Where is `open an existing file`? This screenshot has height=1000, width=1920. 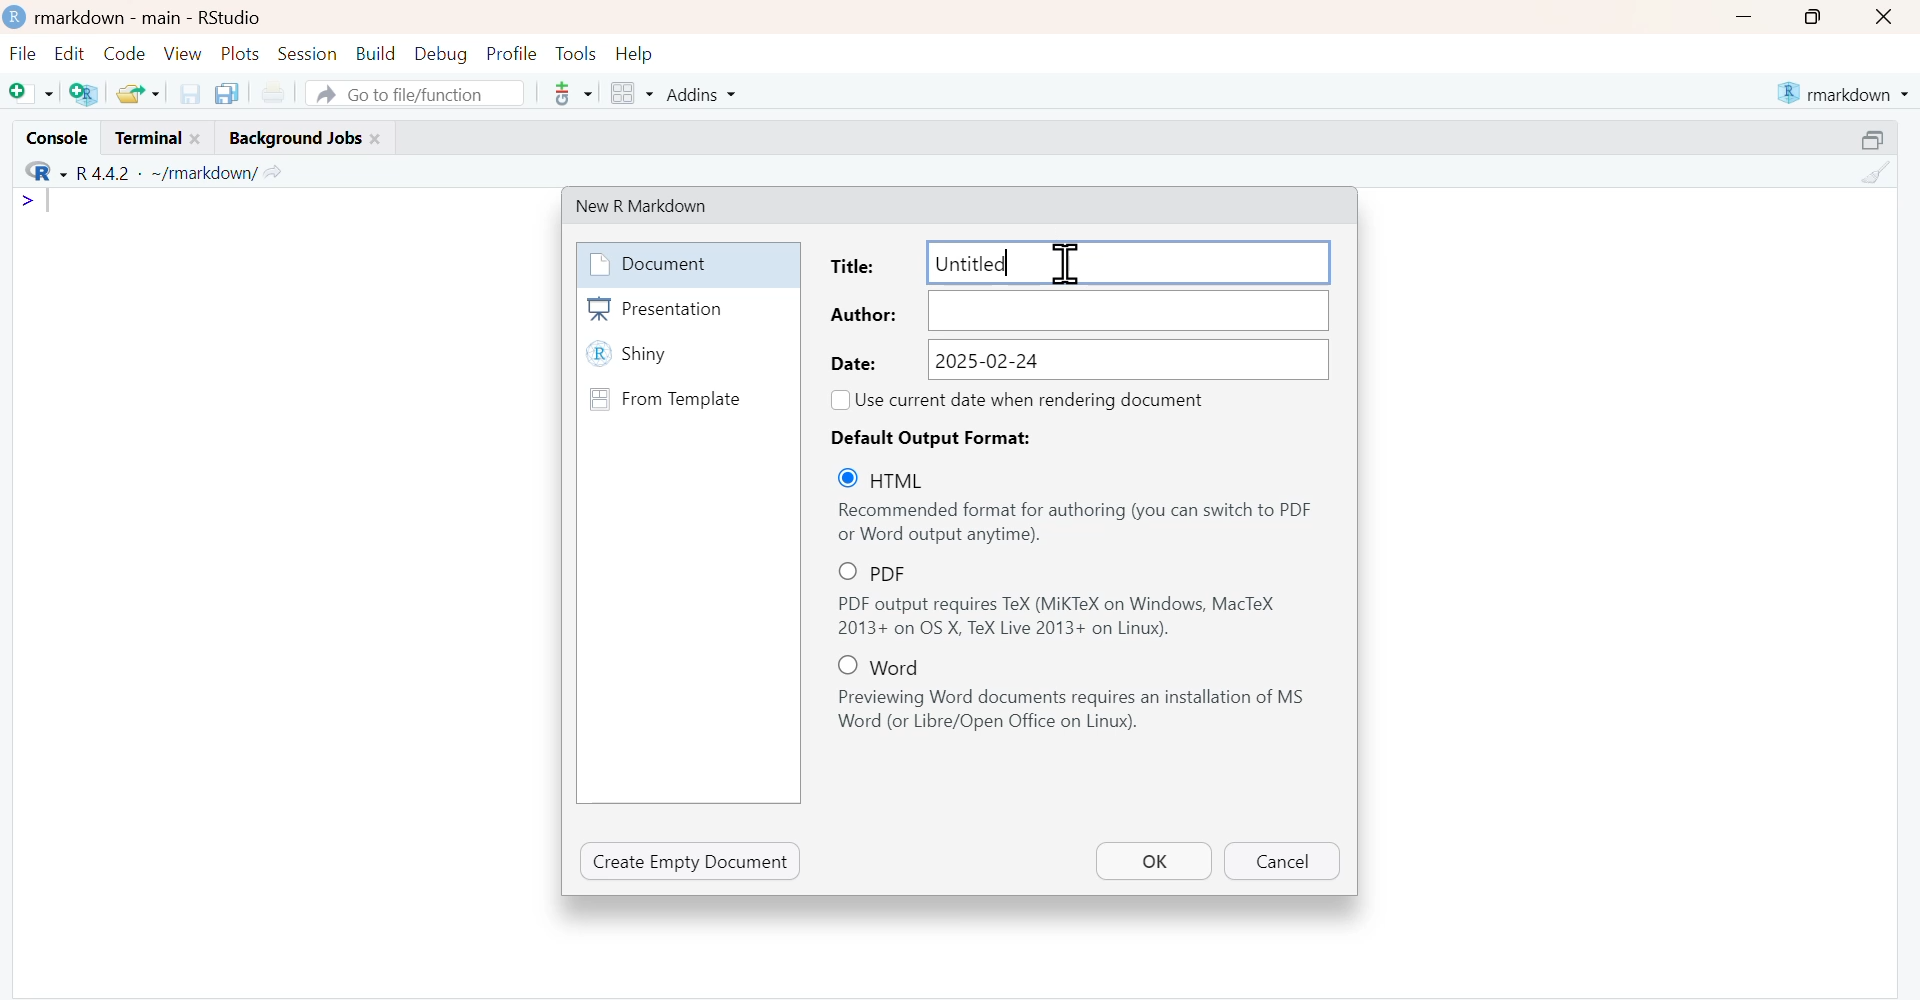
open an existing file is located at coordinates (137, 92).